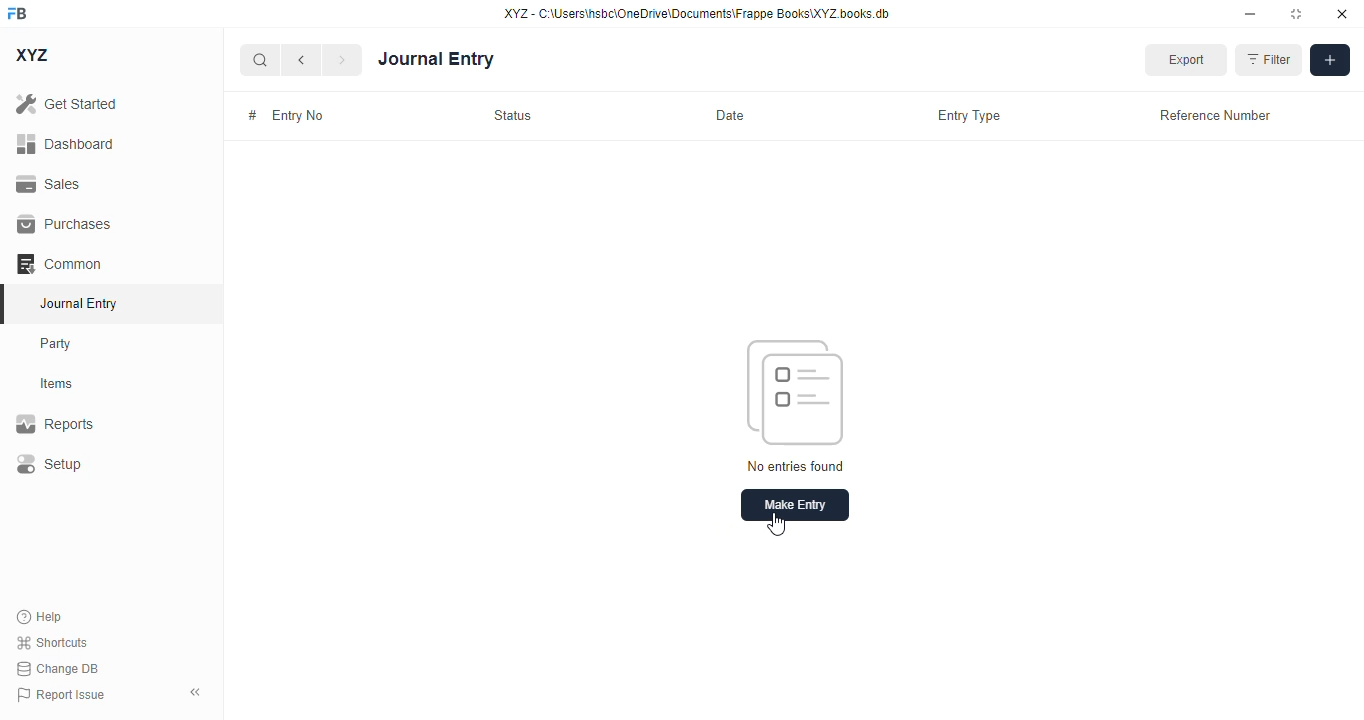 This screenshot has width=1364, height=720. What do you see at coordinates (59, 263) in the screenshot?
I see `common` at bounding box center [59, 263].